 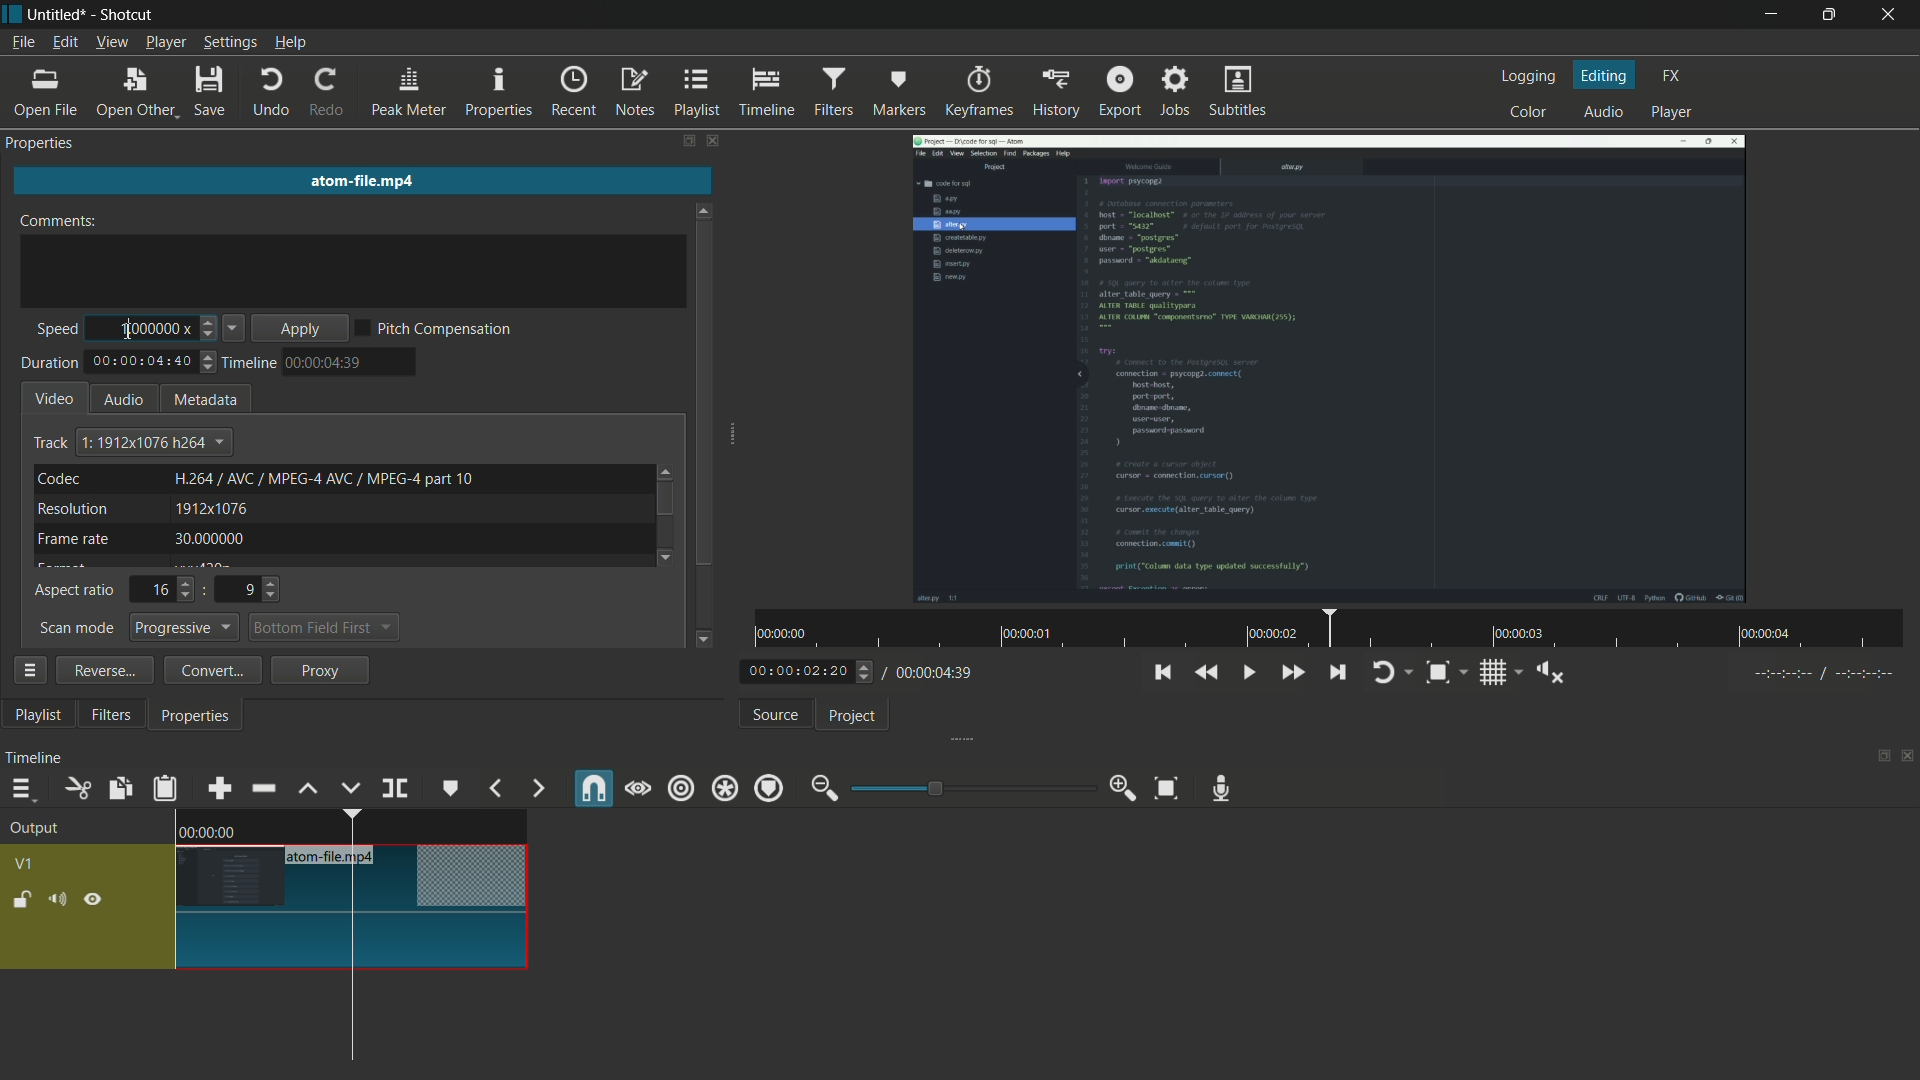 I want to click on pitch compensation, so click(x=436, y=328).